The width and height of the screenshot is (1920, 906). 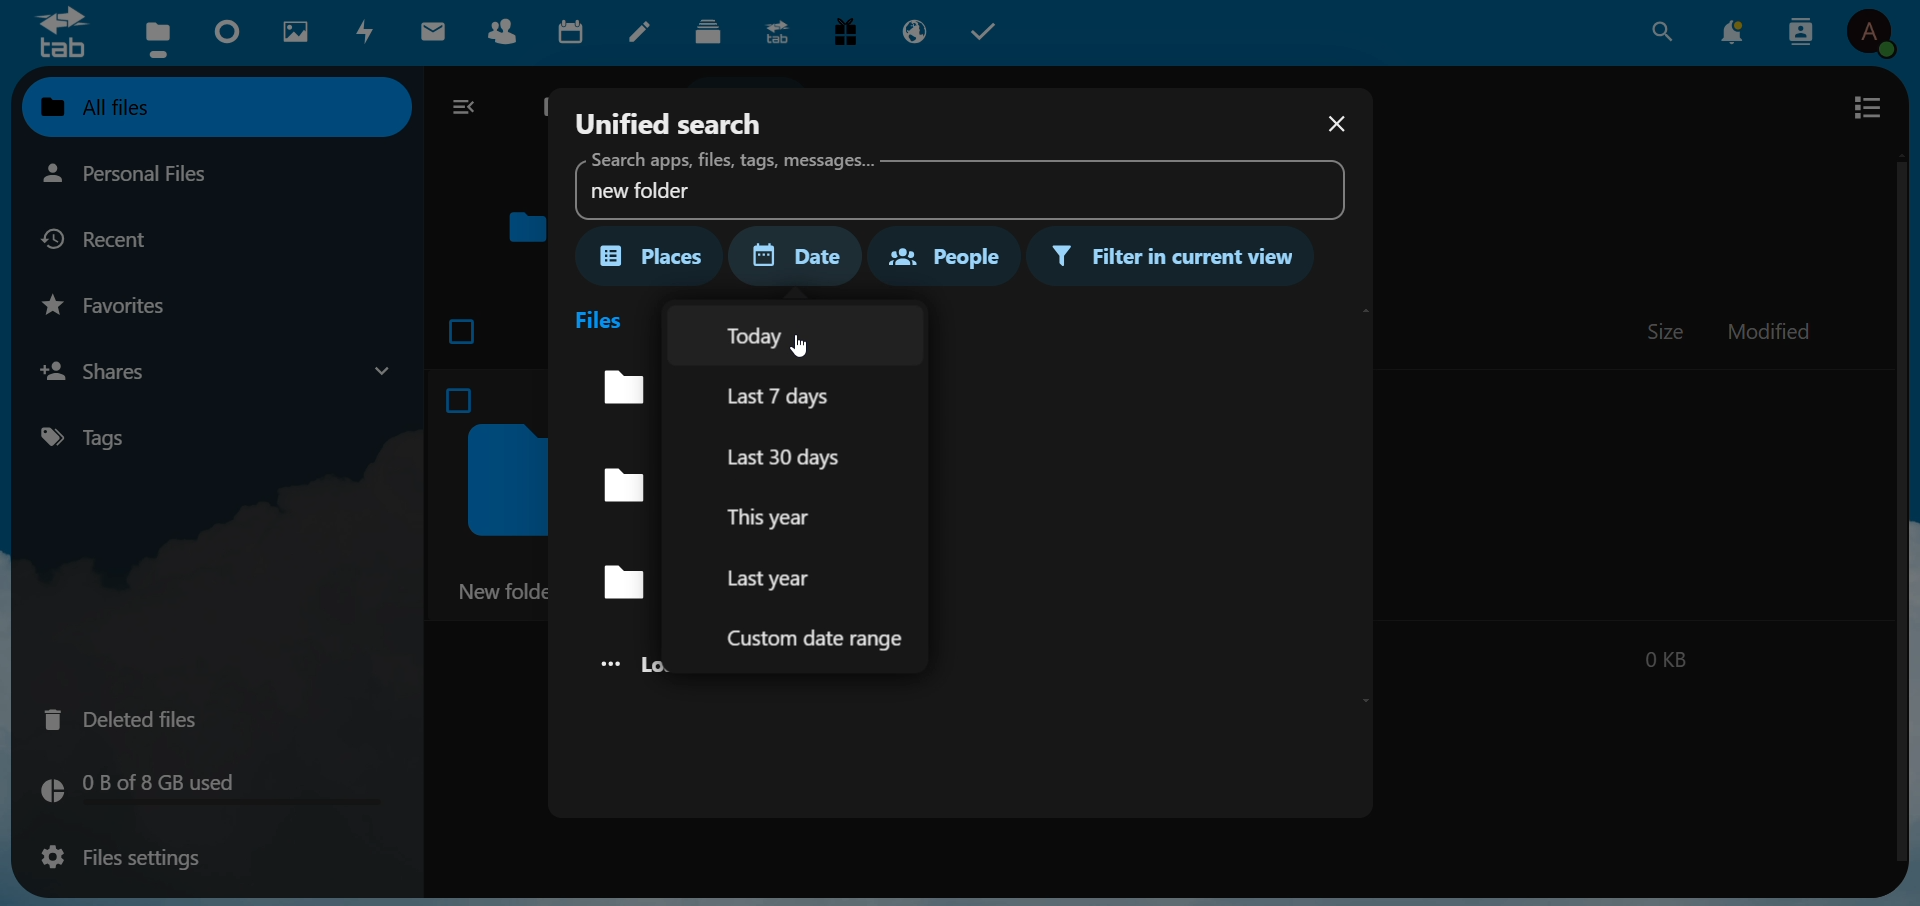 What do you see at coordinates (941, 254) in the screenshot?
I see `people` at bounding box center [941, 254].